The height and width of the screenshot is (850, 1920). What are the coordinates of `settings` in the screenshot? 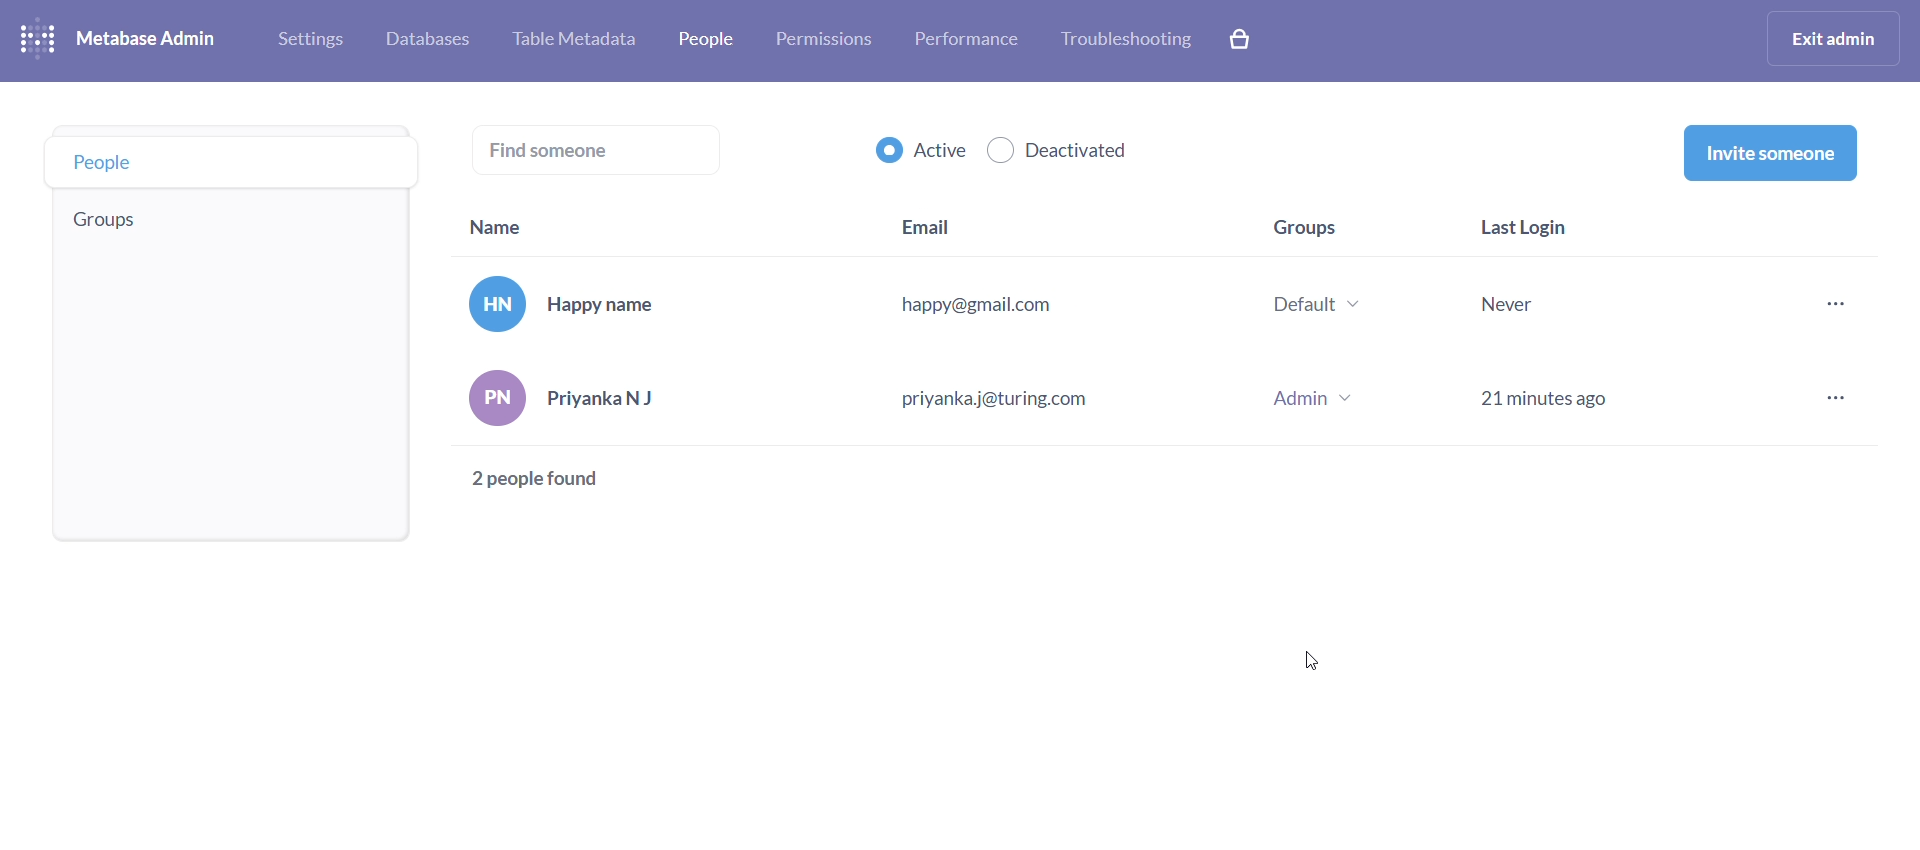 It's located at (308, 38).